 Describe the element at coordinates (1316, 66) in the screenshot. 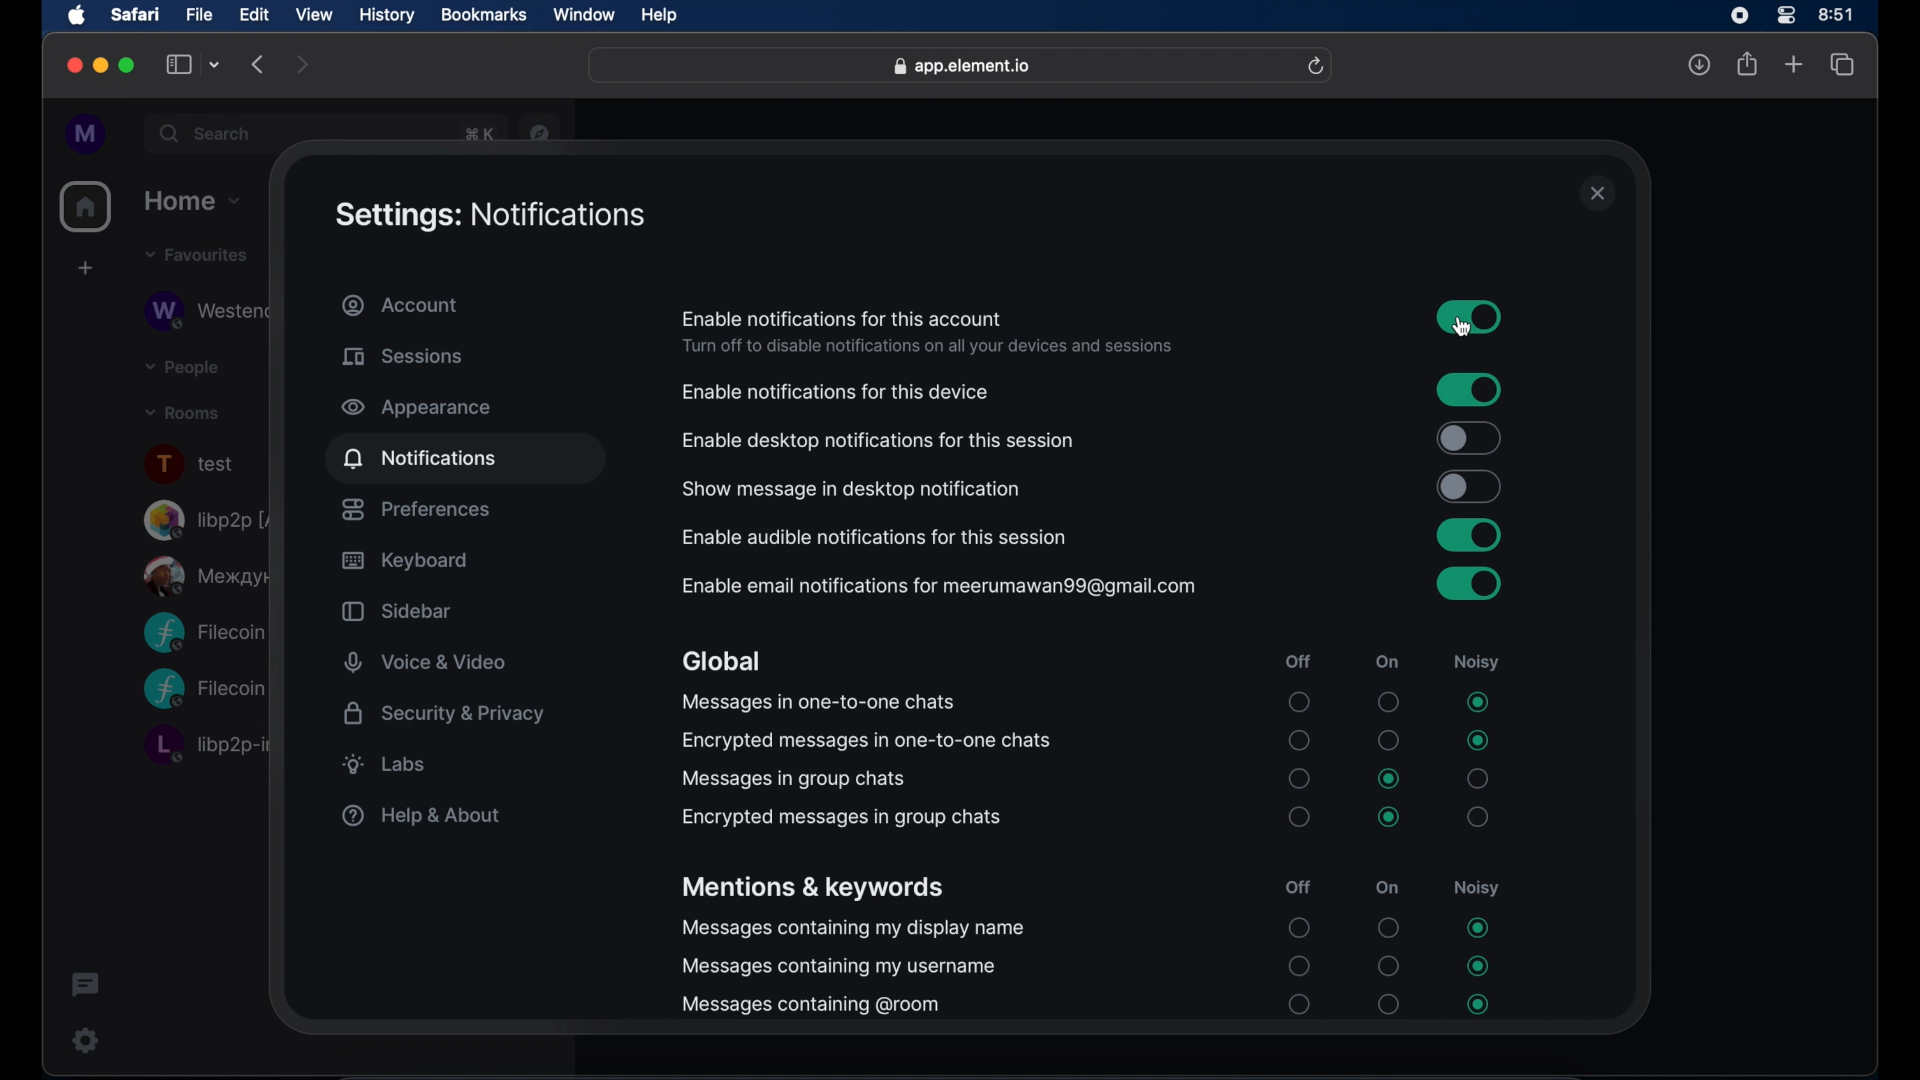

I see `refresh` at that location.